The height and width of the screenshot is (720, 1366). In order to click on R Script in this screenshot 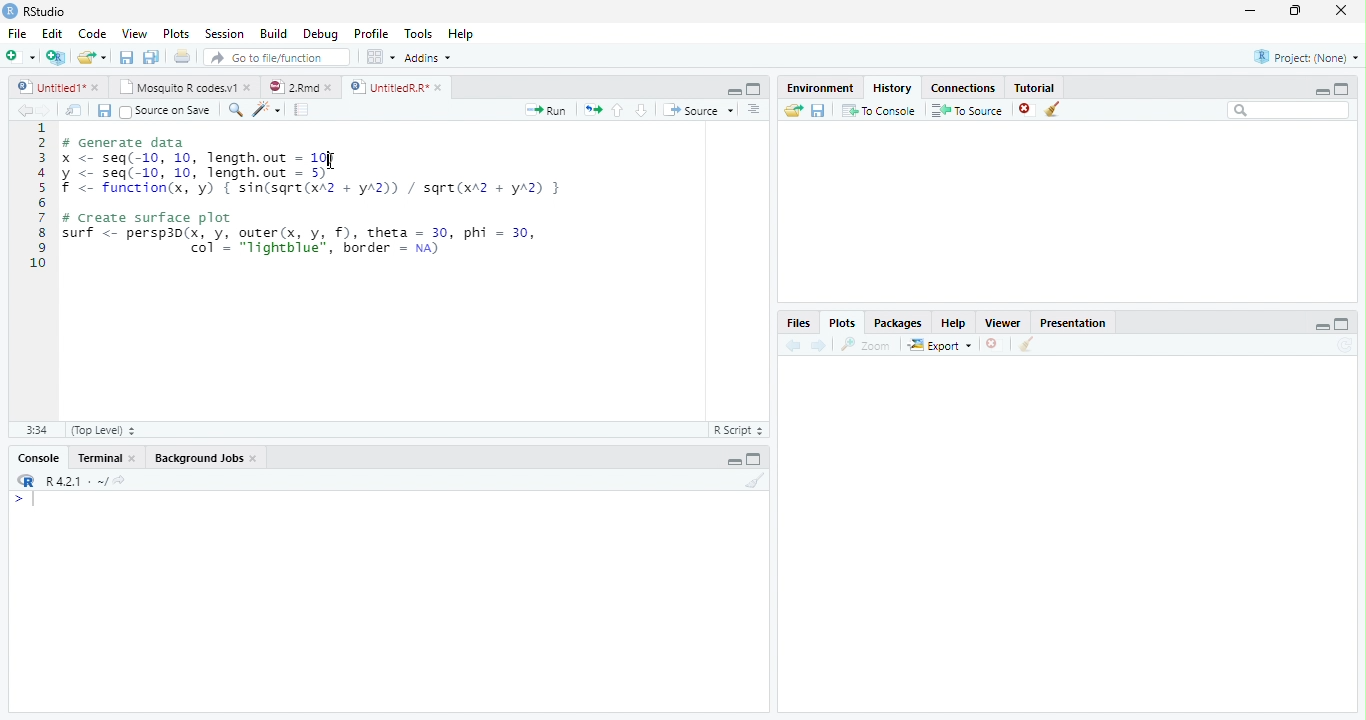, I will do `click(741, 430)`.